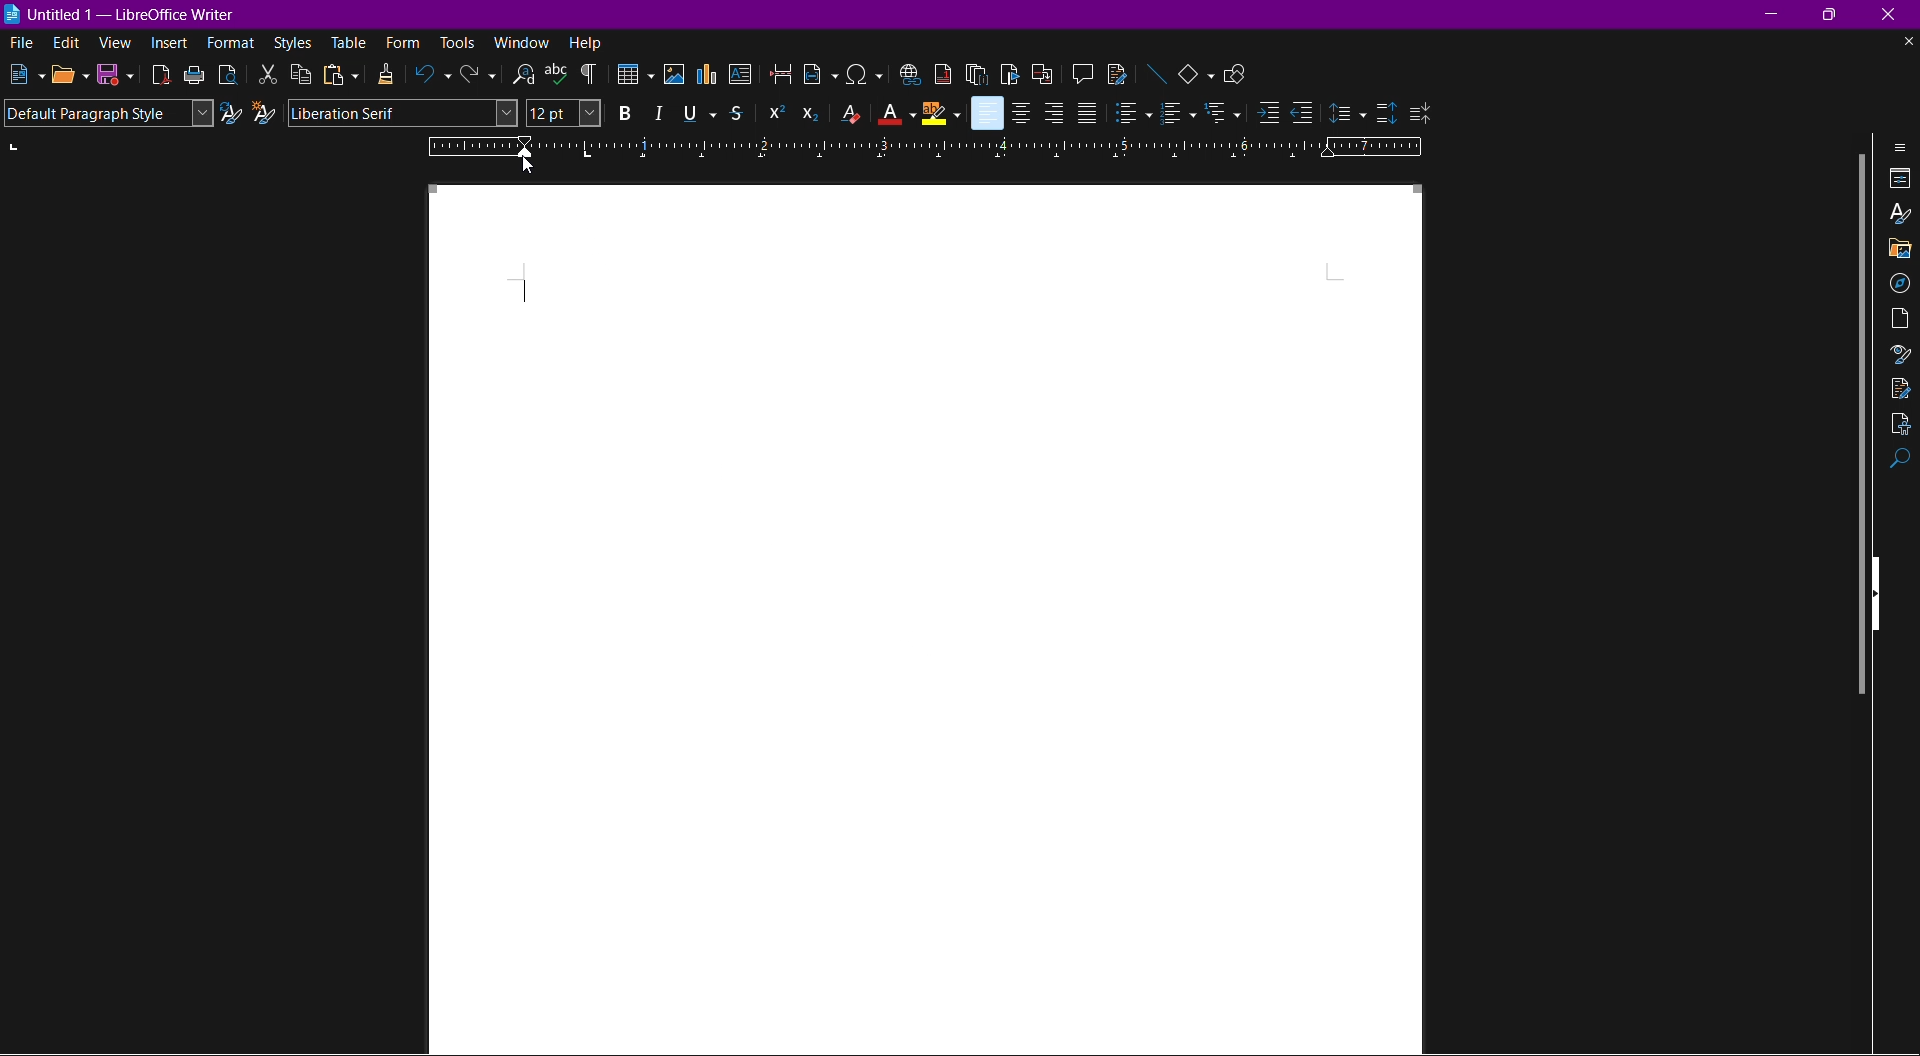 This screenshot has height=1056, width=1920. What do you see at coordinates (1078, 72) in the screenshot?
I see `Insert Comment` at bounding box center [1078, 72].